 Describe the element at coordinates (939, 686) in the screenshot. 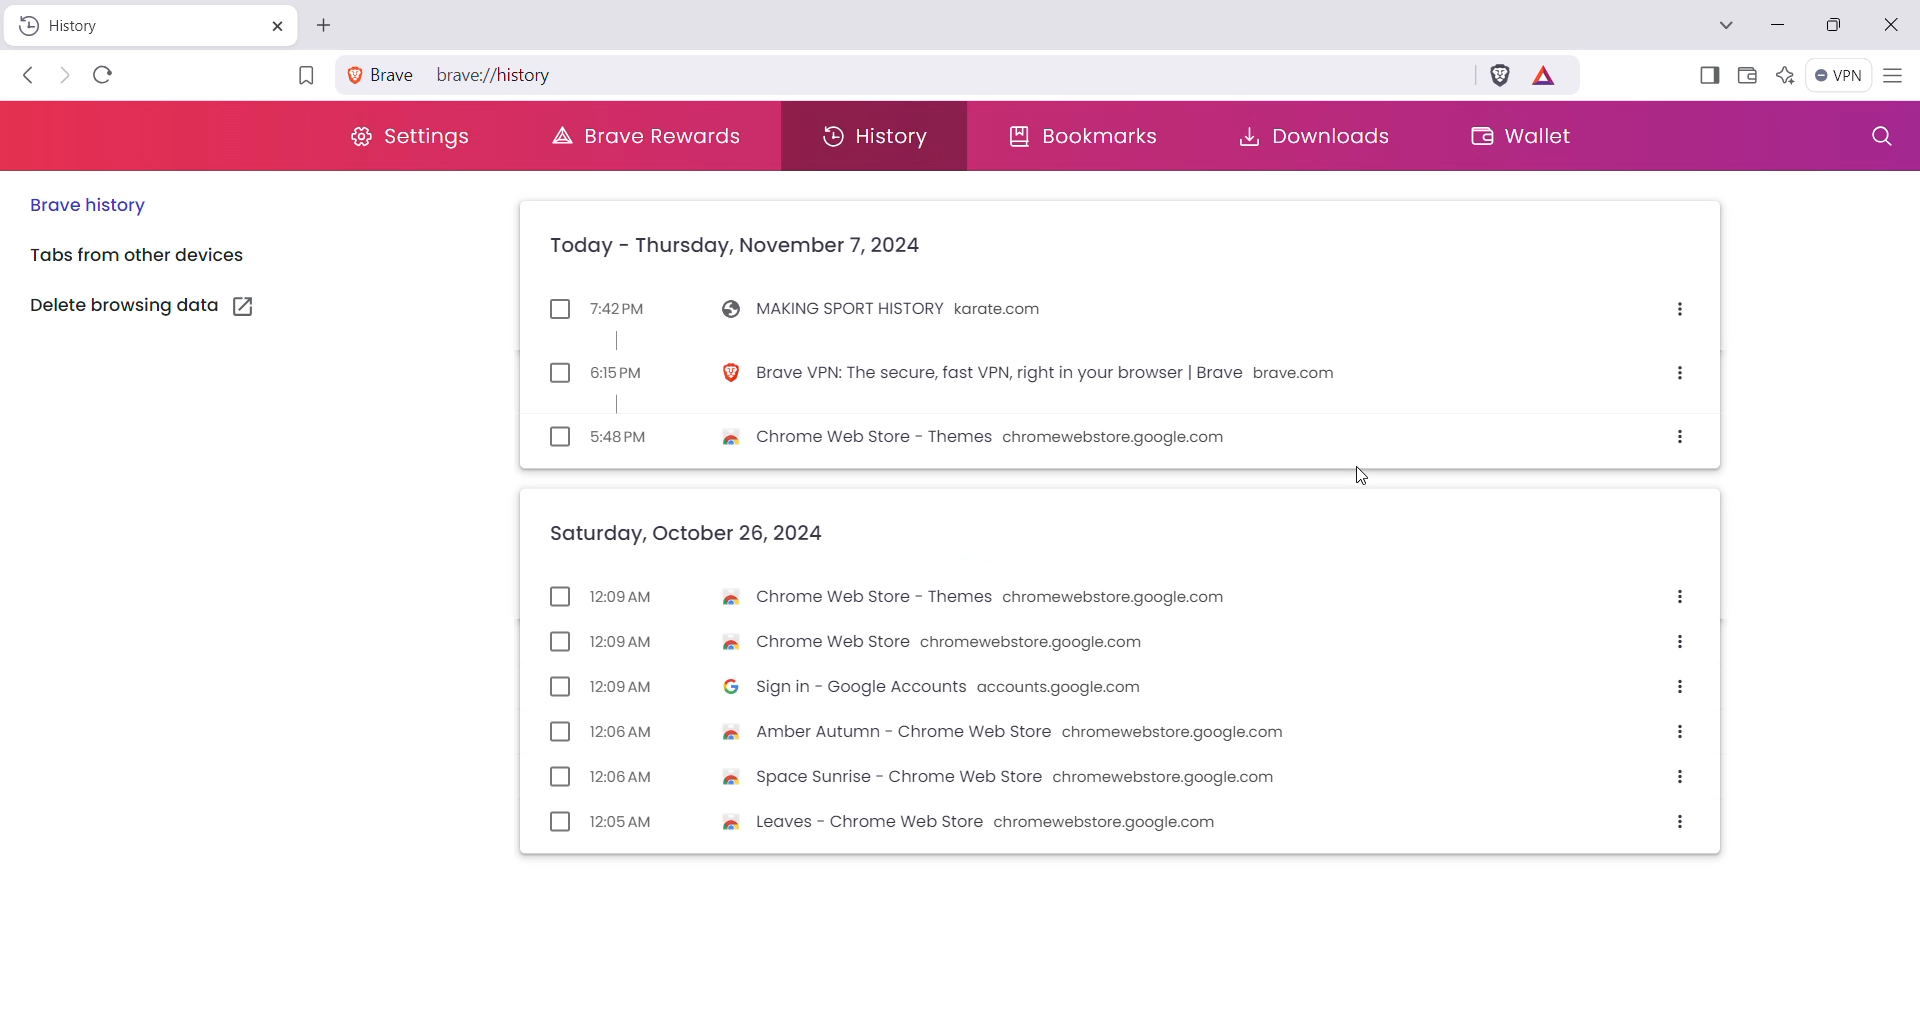

I see `Sign in - Google Accounts accounts.google.com` at that location.